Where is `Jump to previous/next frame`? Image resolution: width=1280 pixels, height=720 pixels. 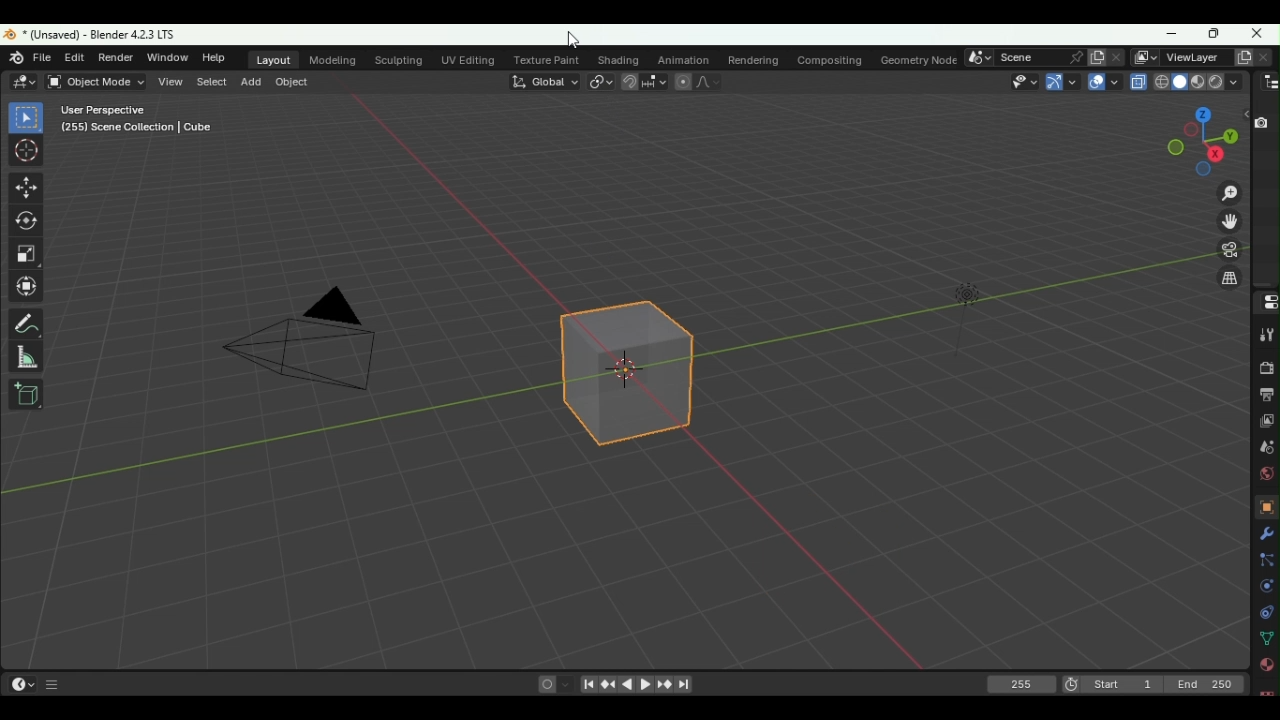 Jump to previous/next frame is located at coordinates (663, 684).